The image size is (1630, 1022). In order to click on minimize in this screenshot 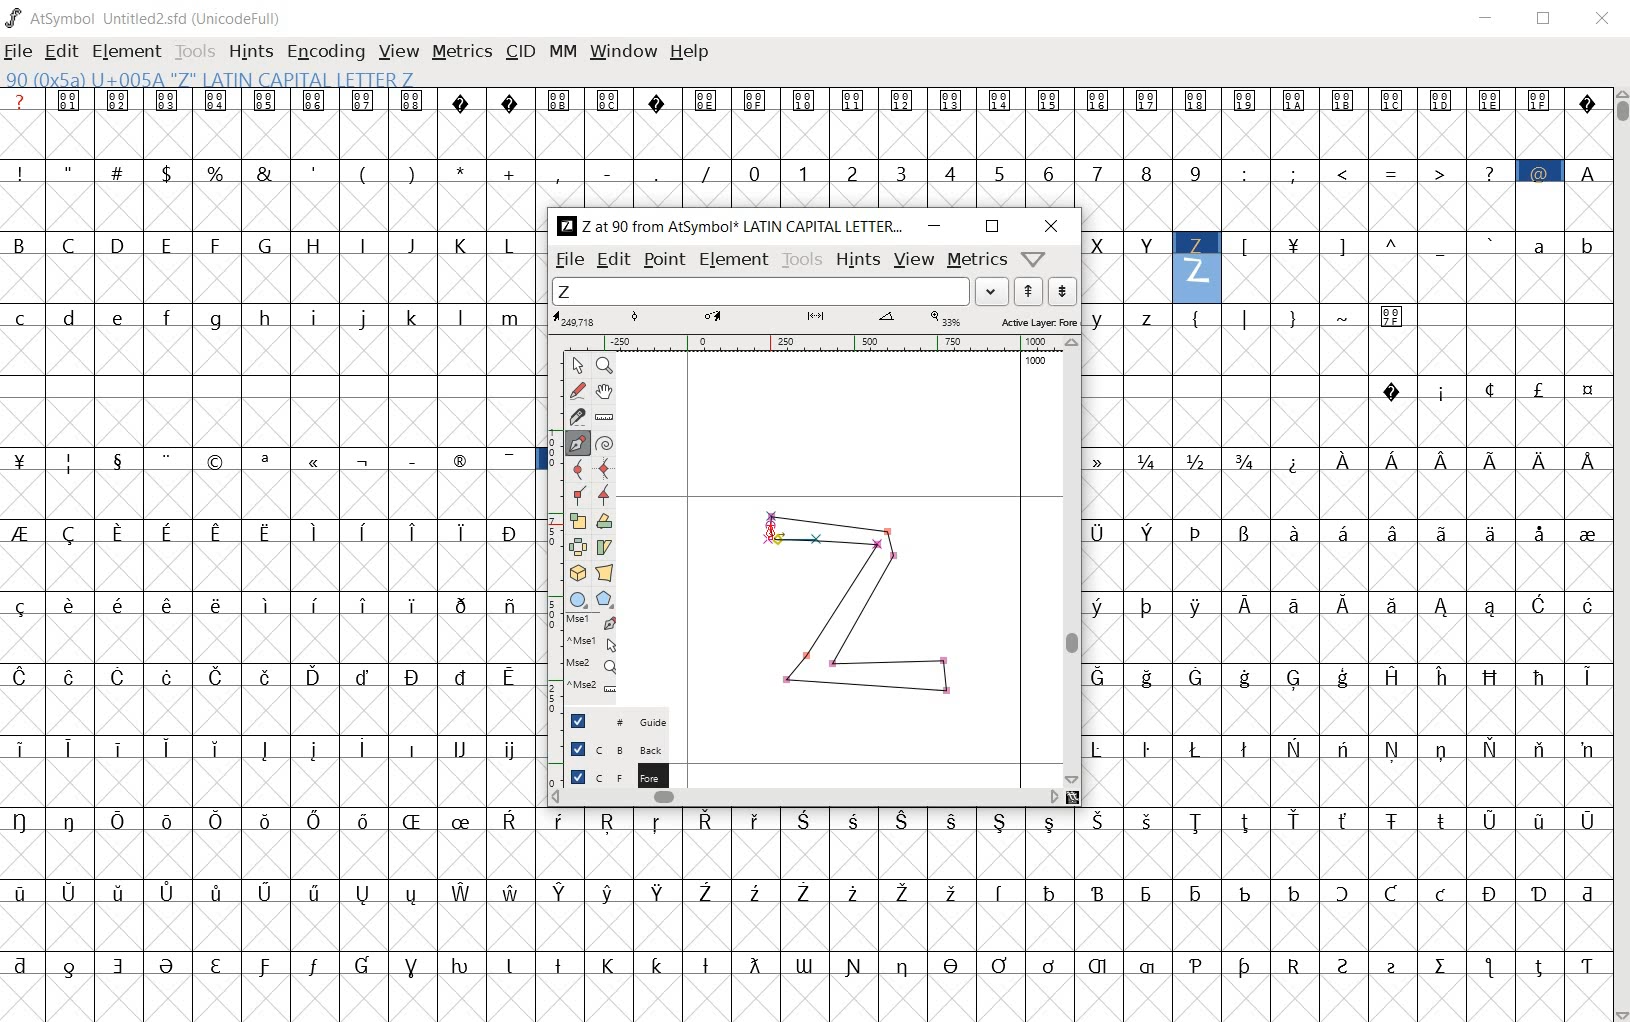, I will do `click(1490, 21)`.